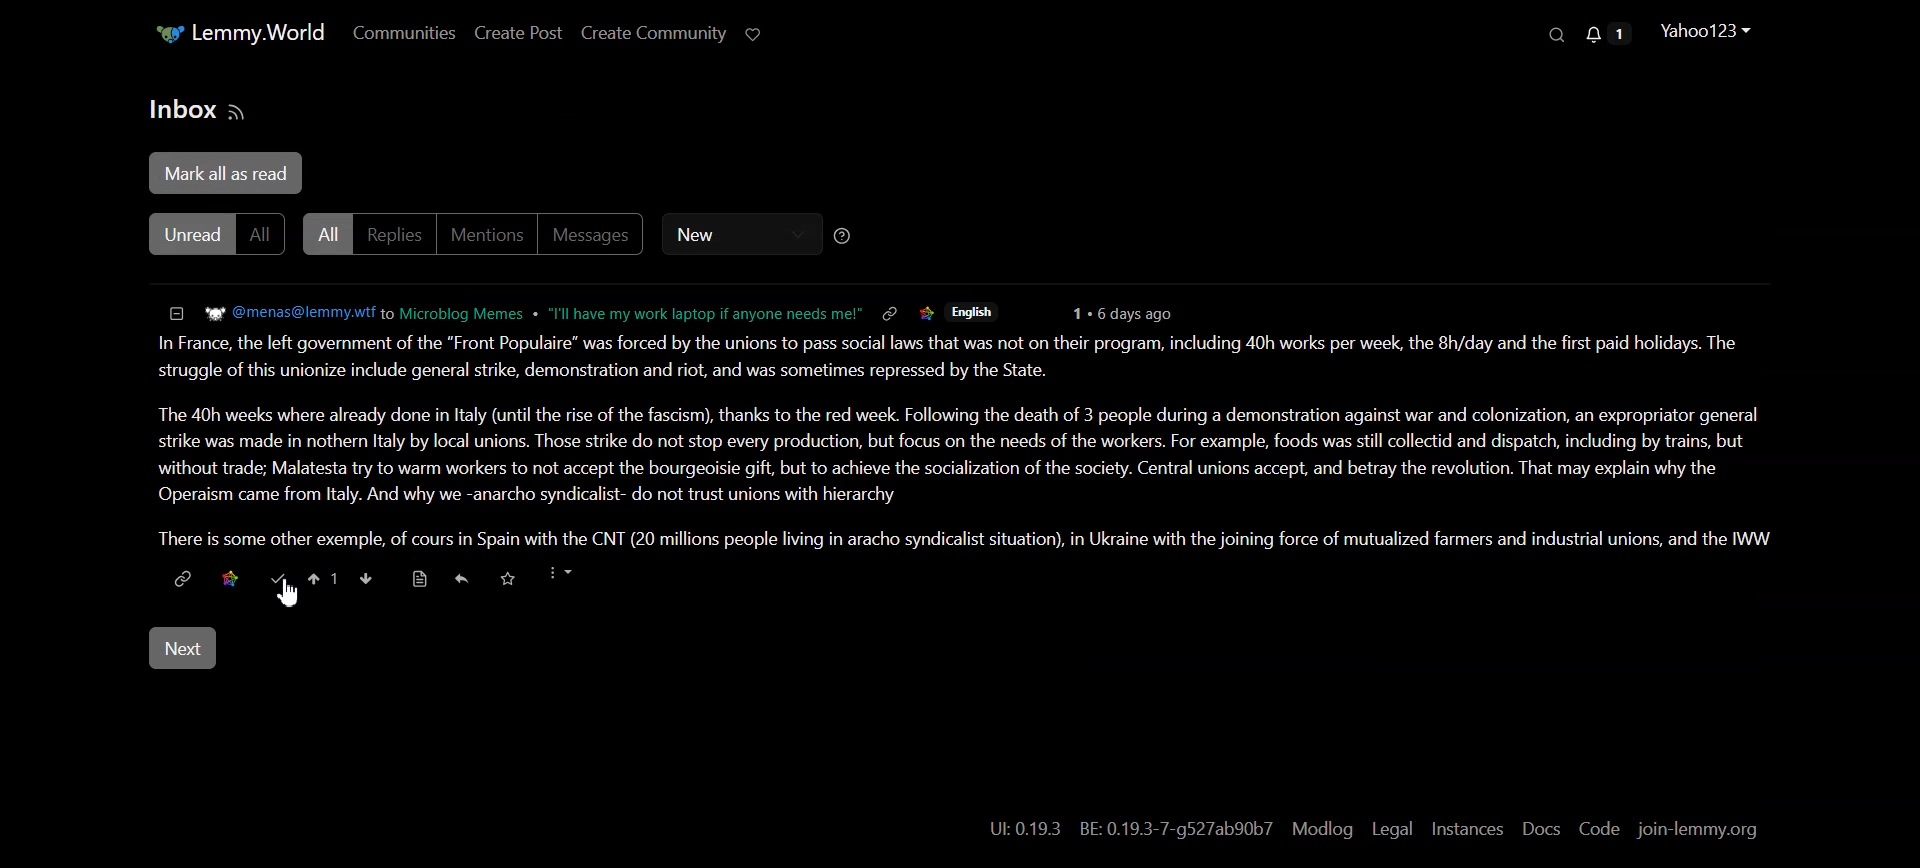 Image resolution: width=1920 pixels, height=868 pixels. Describe the element at coordinates (561, 573) in the screenshot. I see `More` at that location.